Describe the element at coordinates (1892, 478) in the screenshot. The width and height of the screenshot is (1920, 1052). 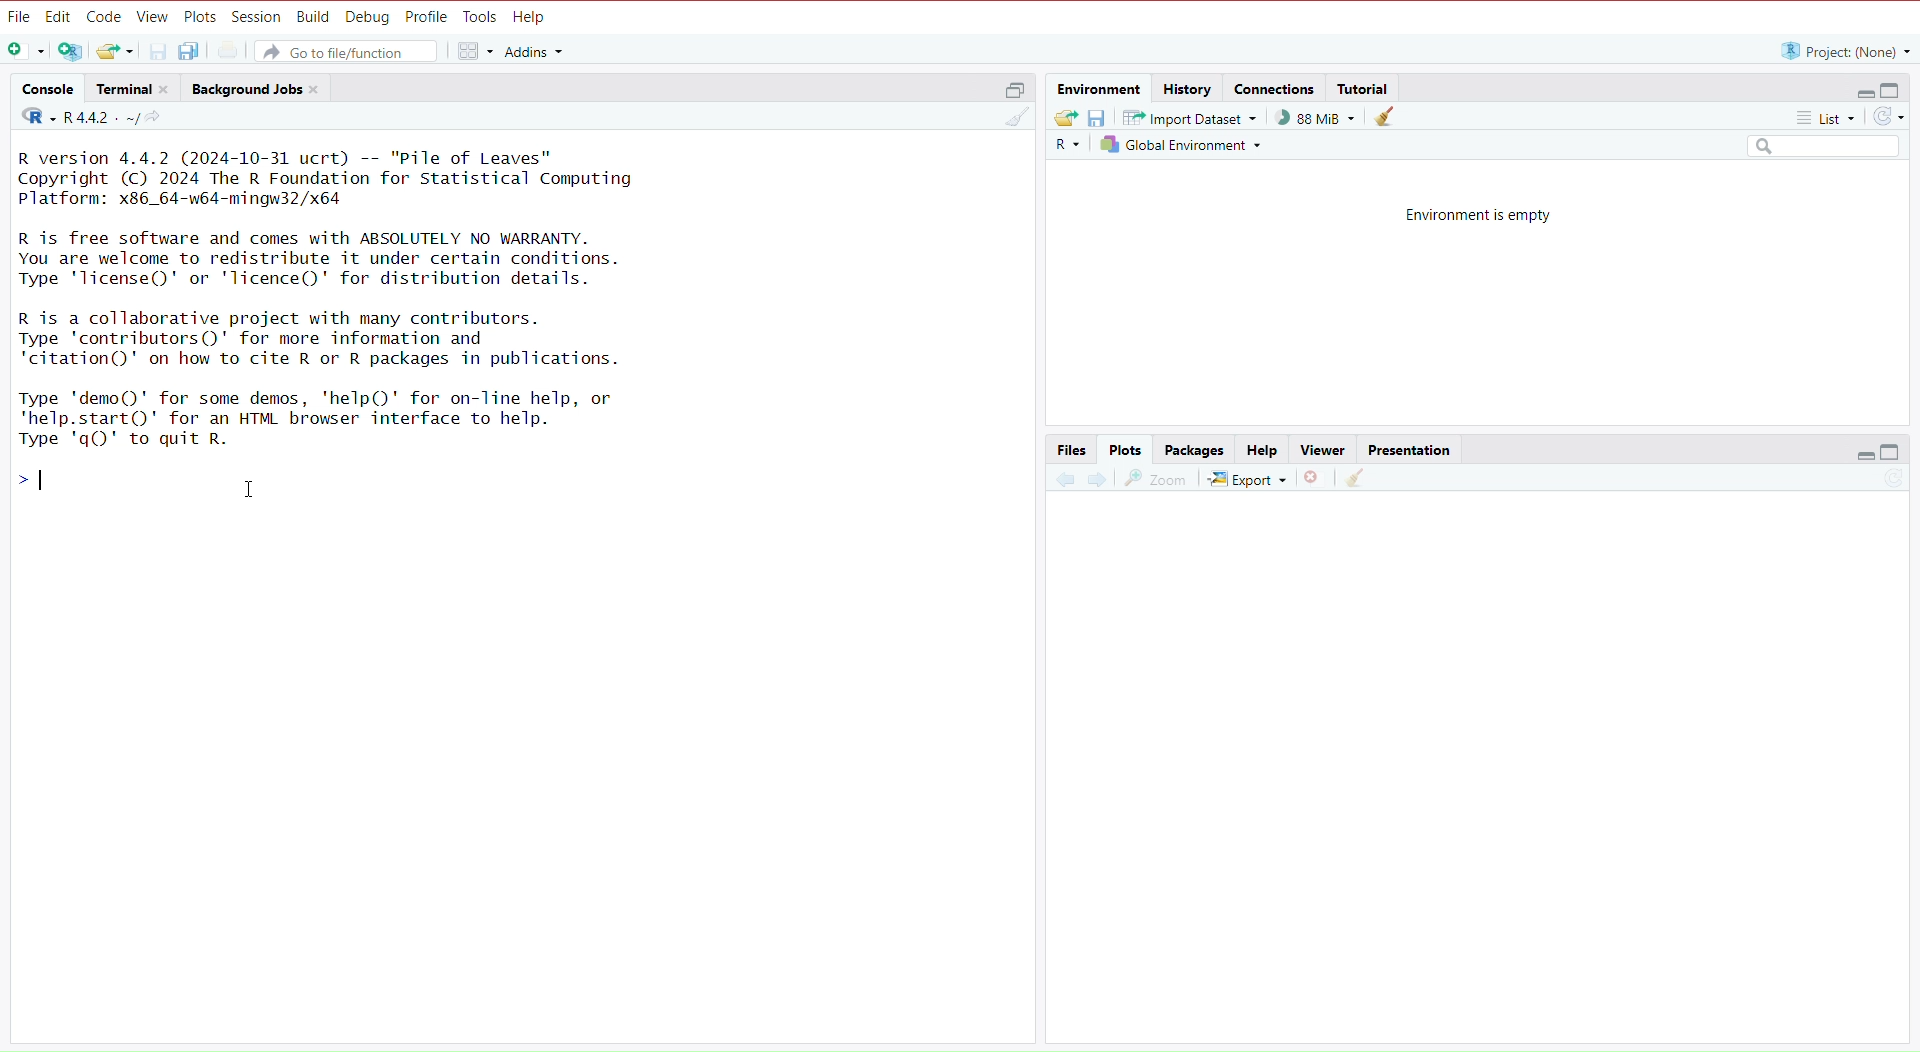
I see `Refresh list` at that location.